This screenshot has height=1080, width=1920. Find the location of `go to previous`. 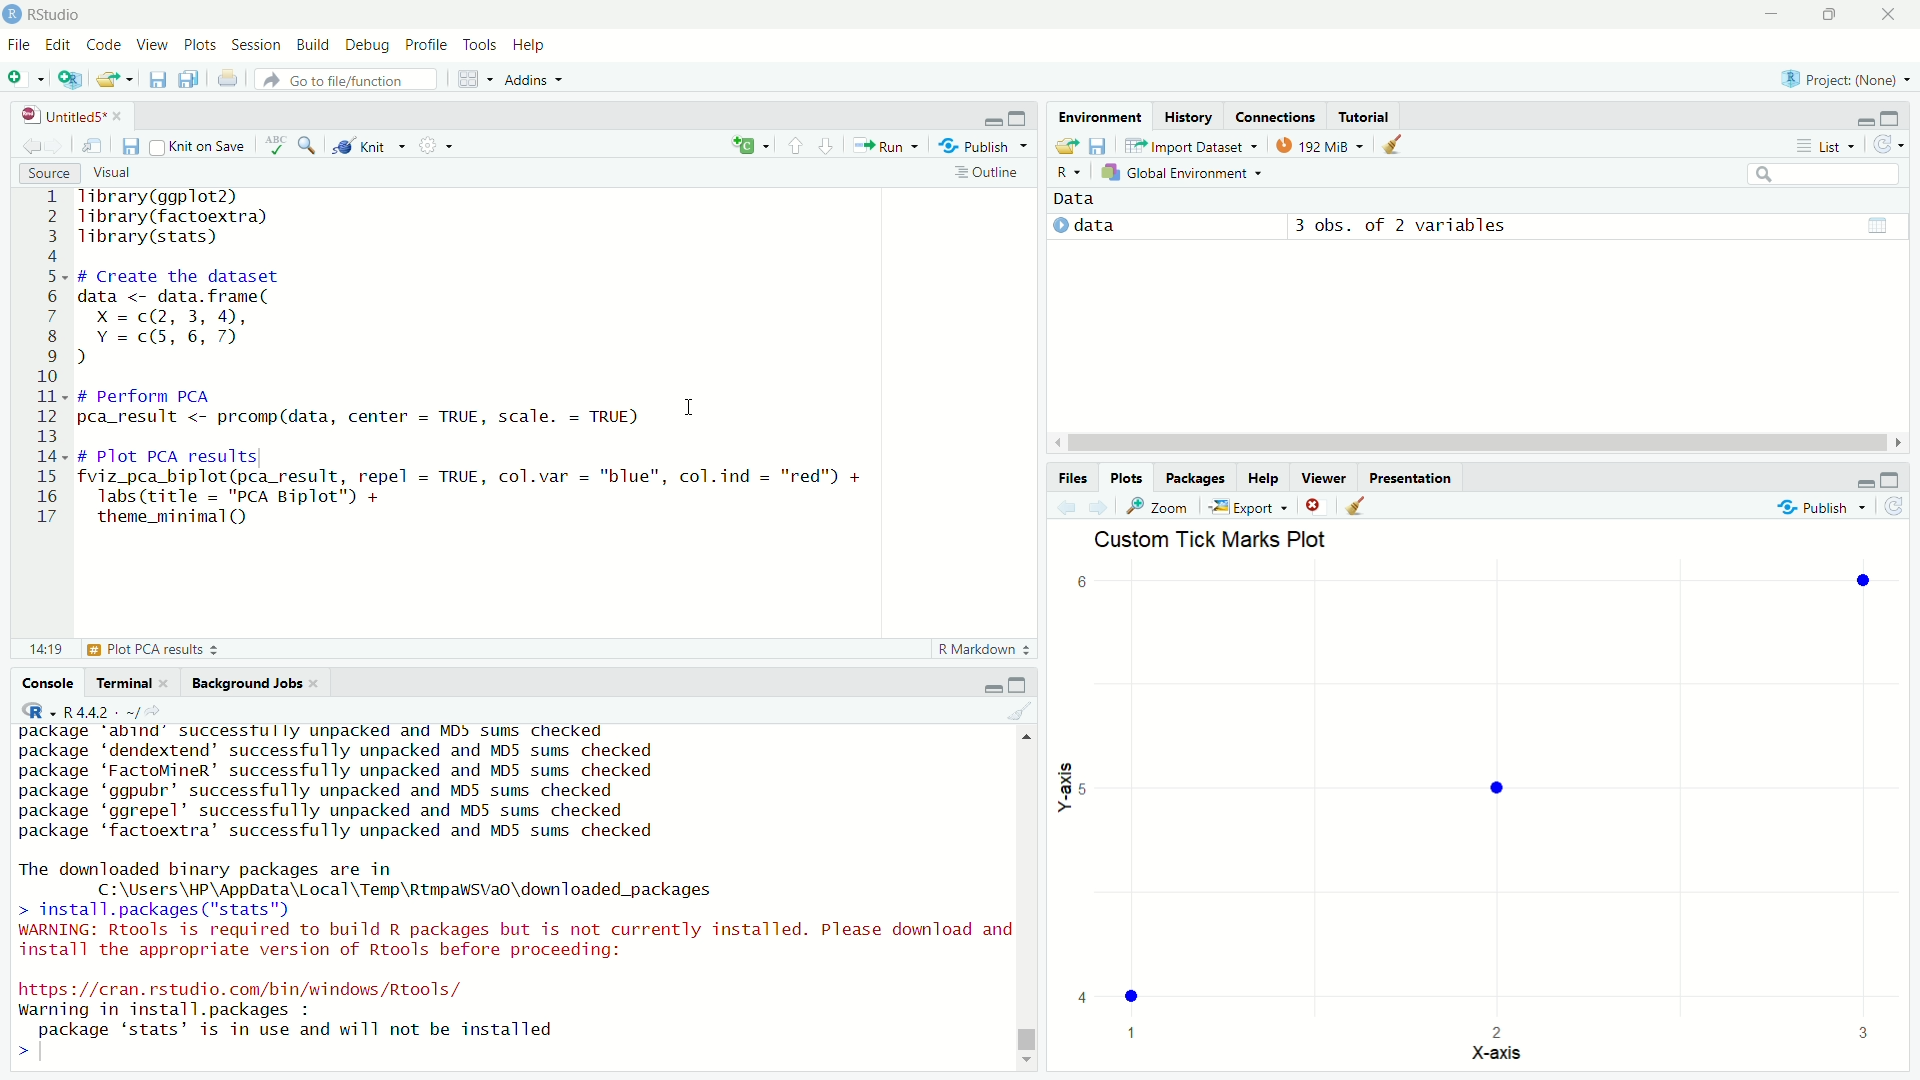

go to previous is located at coordinates (795, 145).